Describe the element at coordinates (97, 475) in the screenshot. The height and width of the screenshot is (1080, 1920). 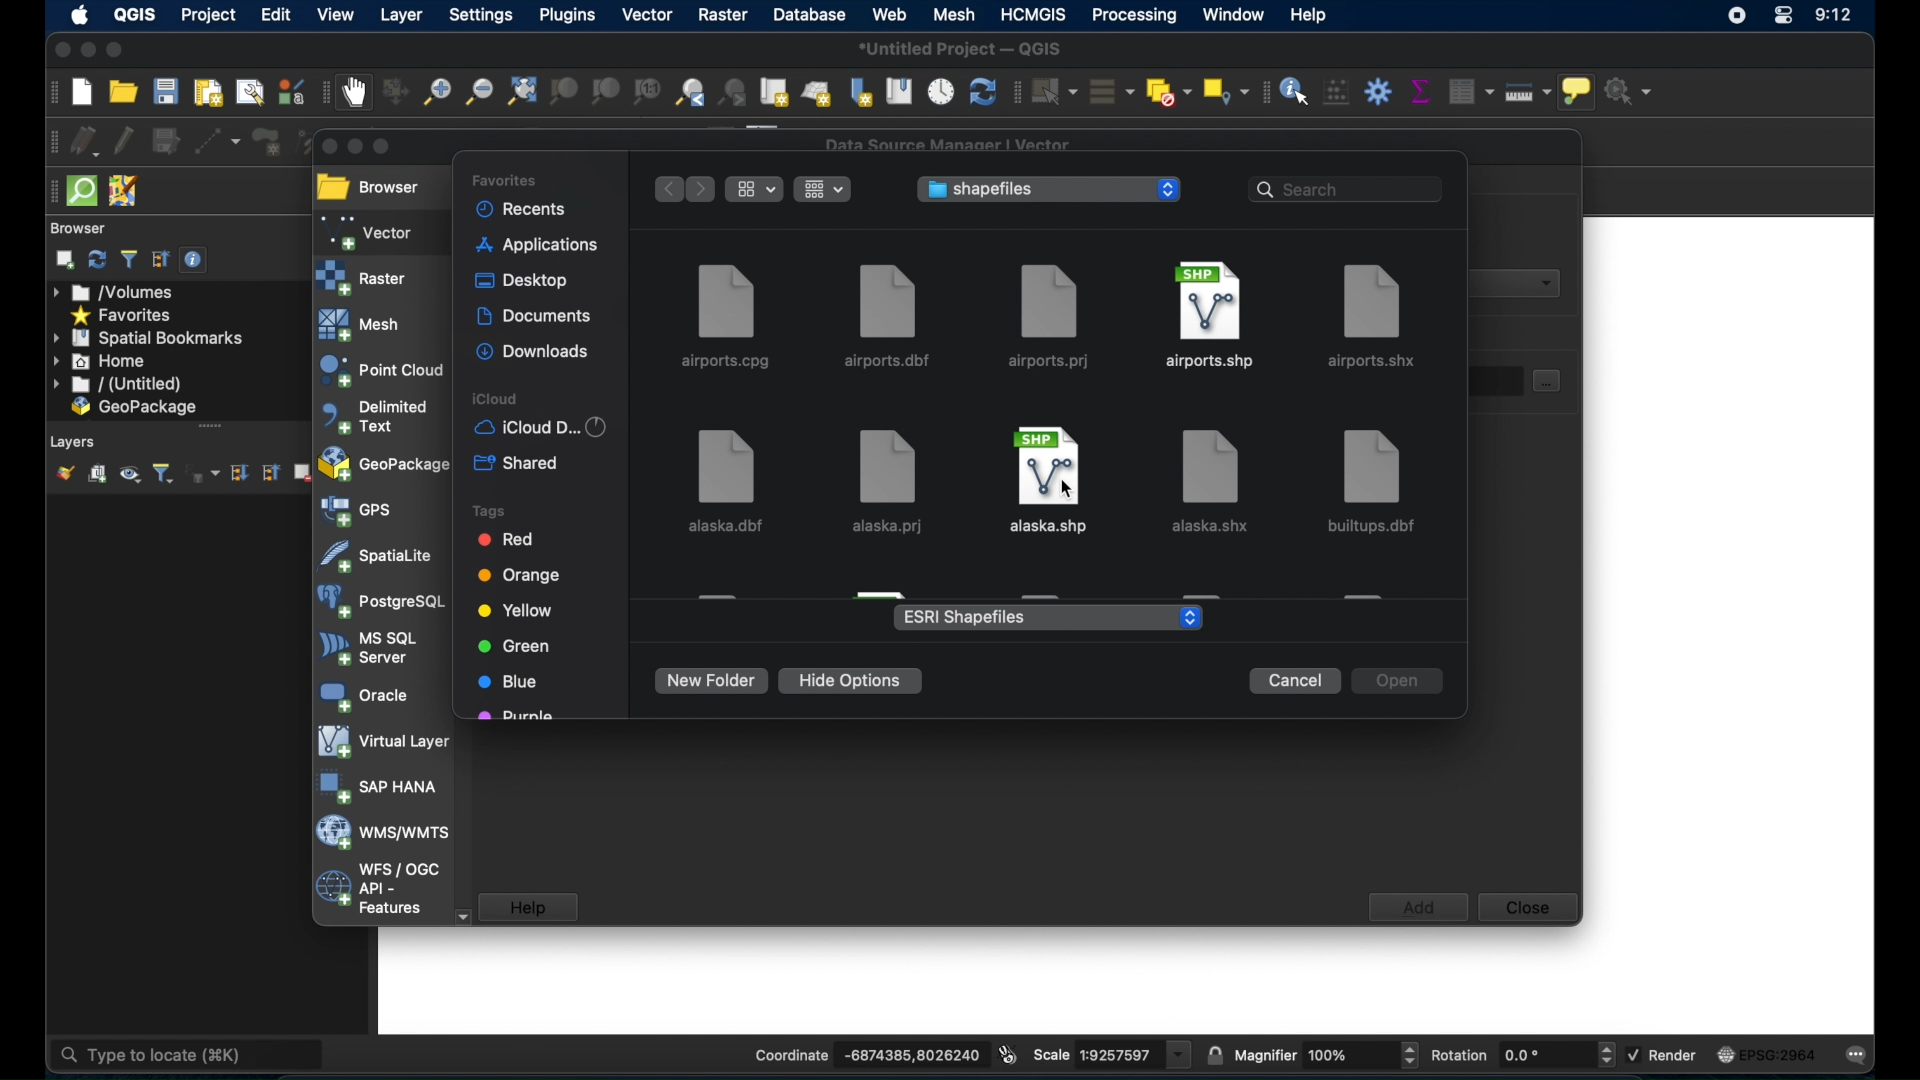
I see `add group` at that location.